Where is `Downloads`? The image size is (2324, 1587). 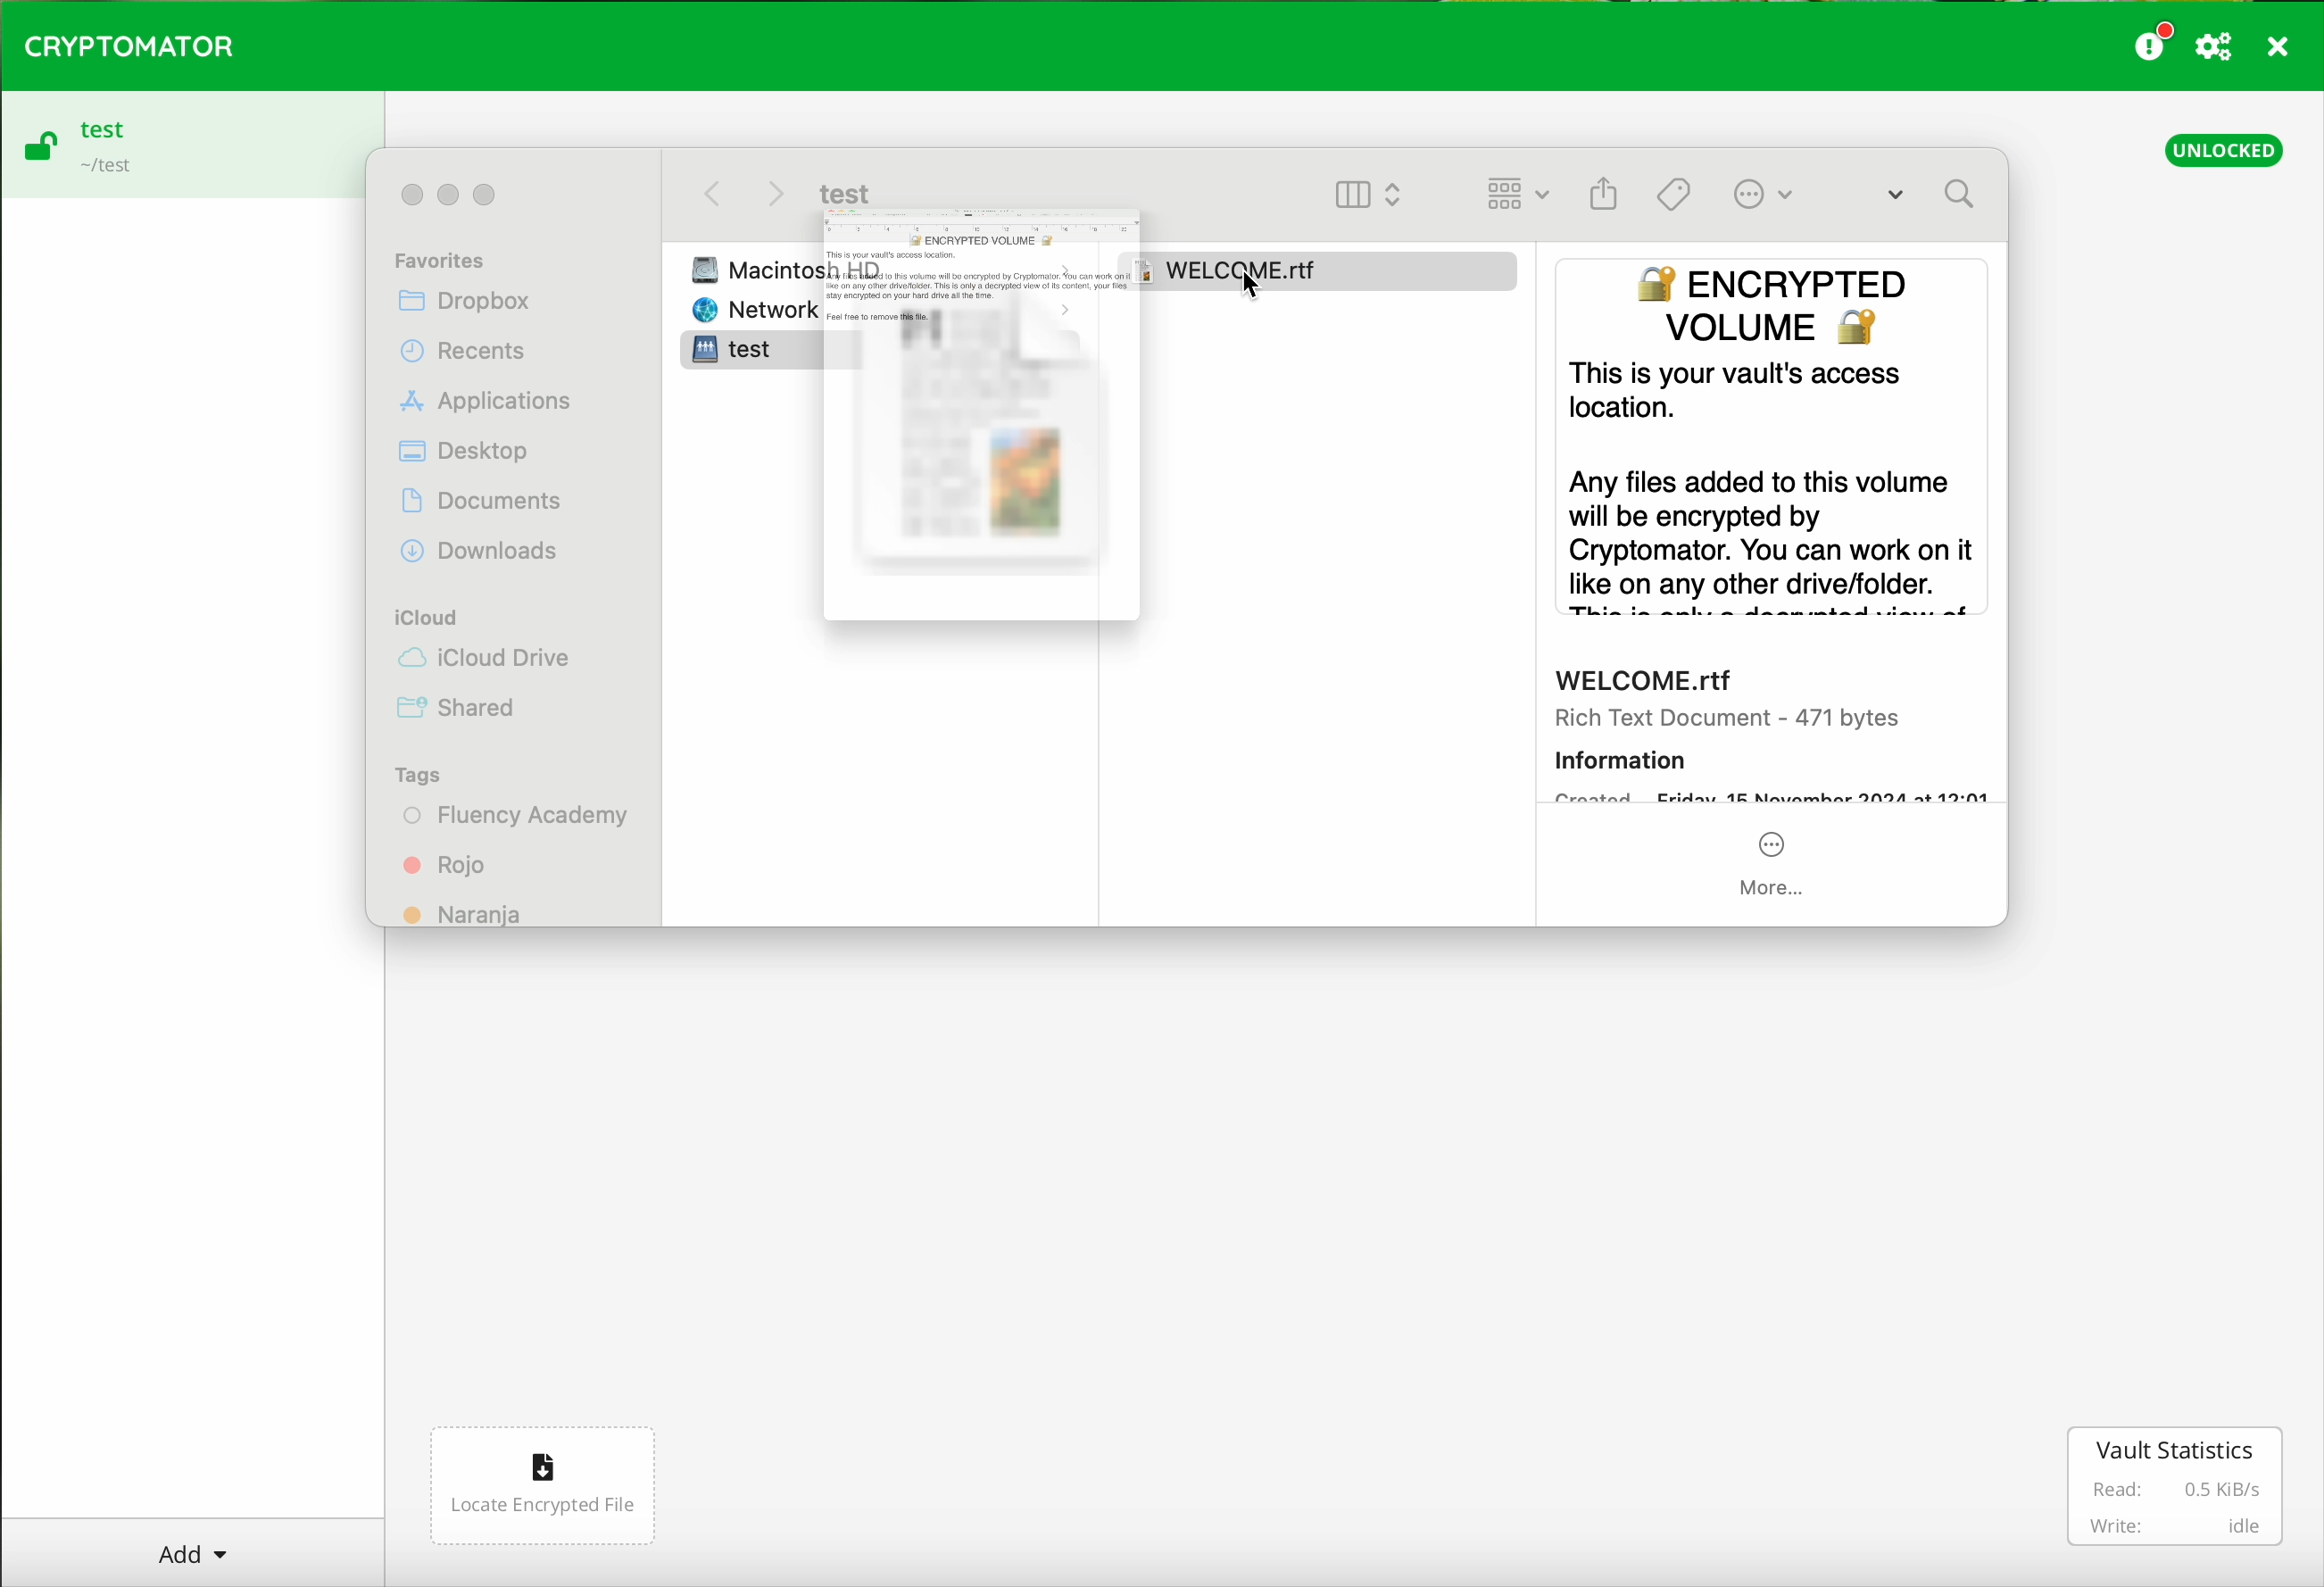
Downloads is located at coordinates (481, 550).